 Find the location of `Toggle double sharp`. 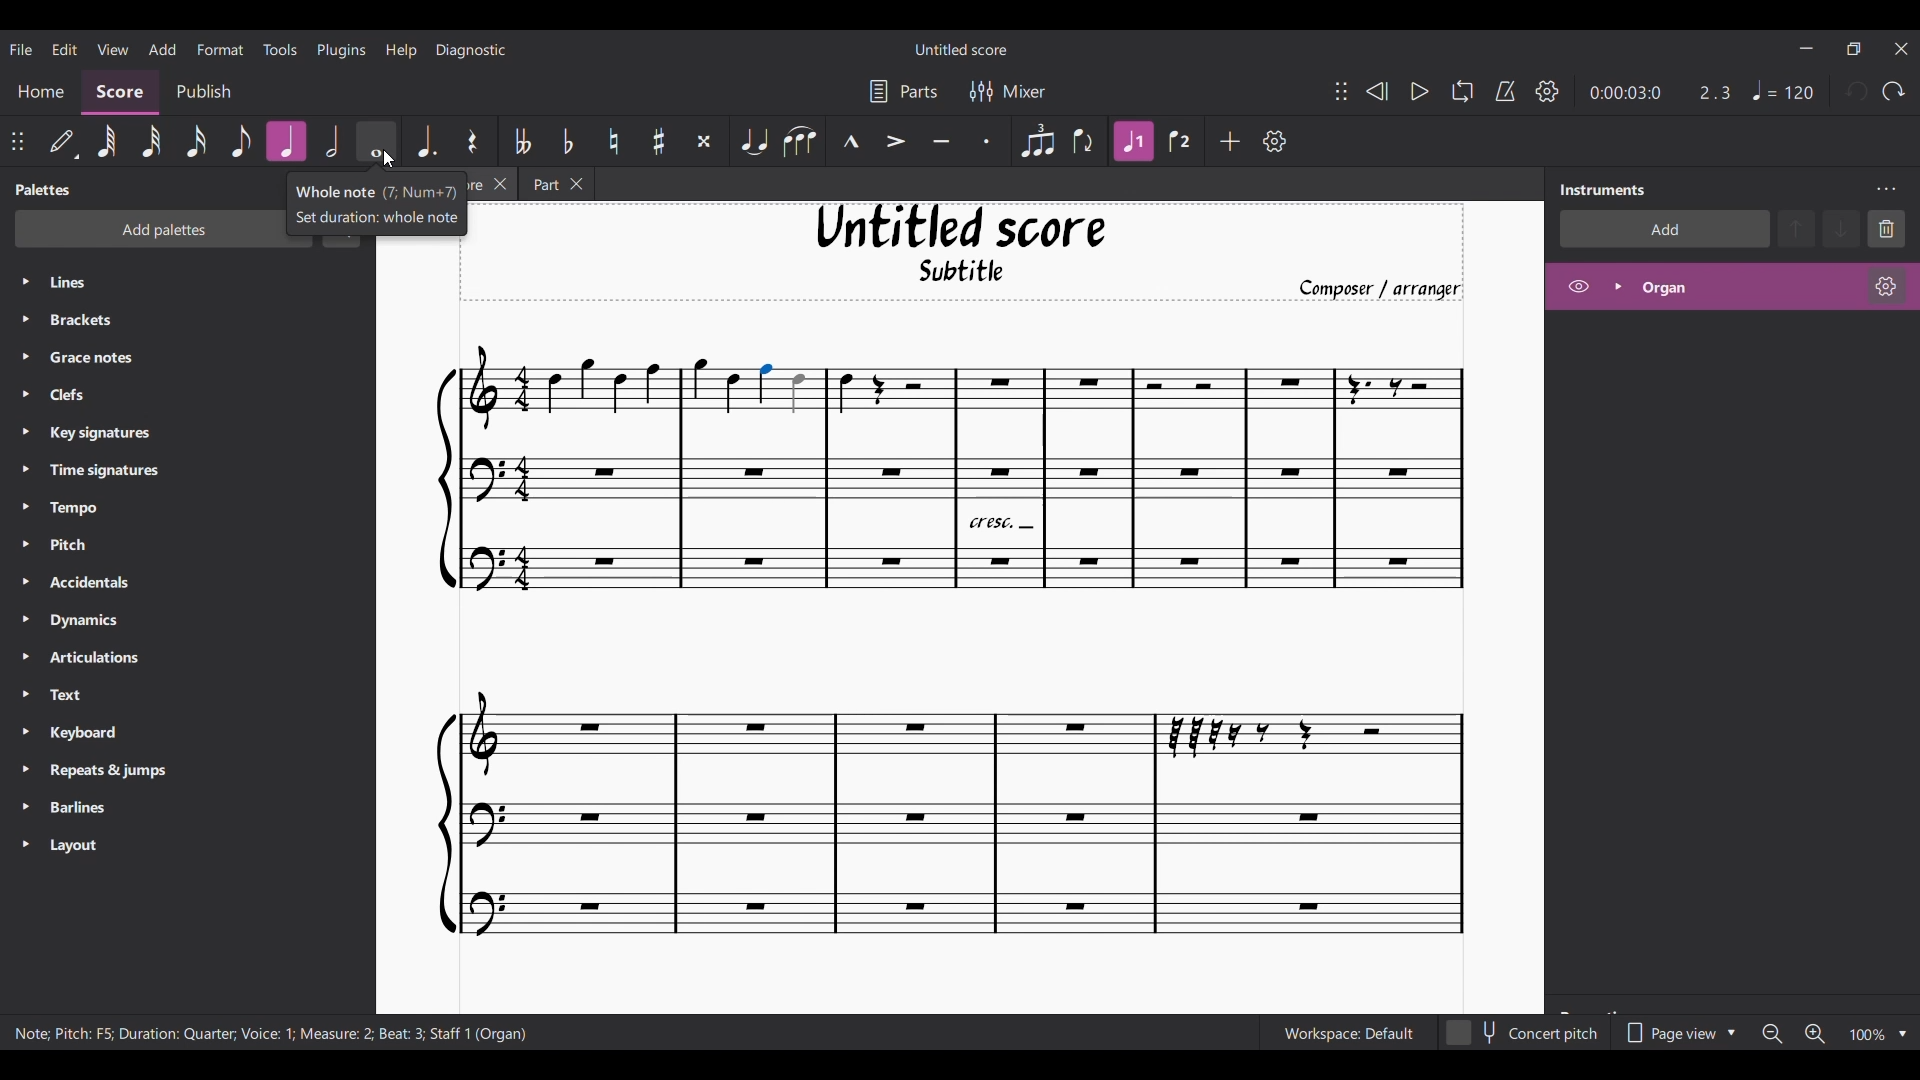

Toggle double sharp is located at coordinates (704, 142).